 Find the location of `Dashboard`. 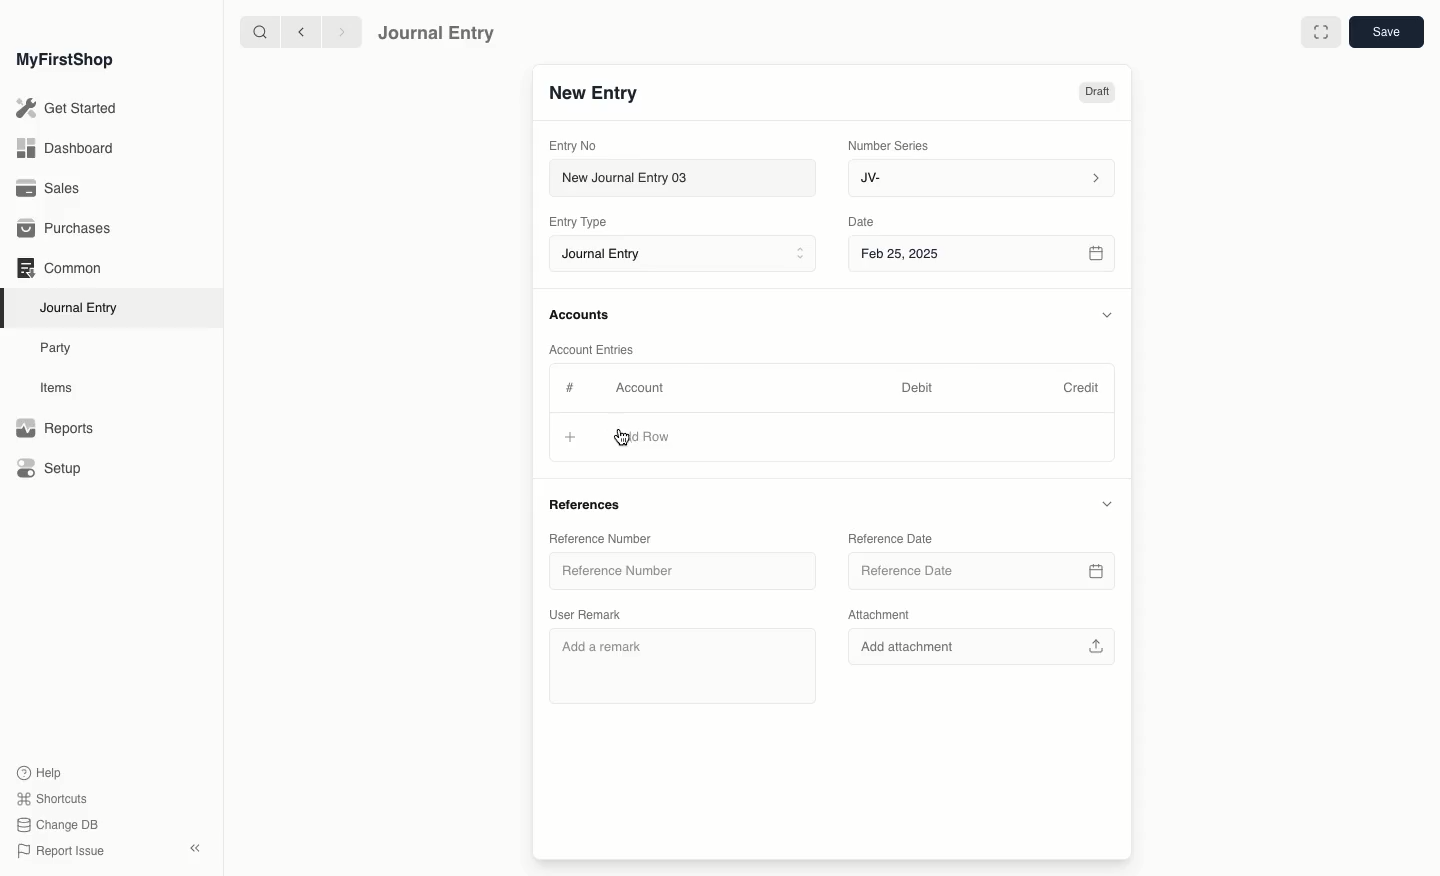

Dashboard is located at coordinates (64, 147).